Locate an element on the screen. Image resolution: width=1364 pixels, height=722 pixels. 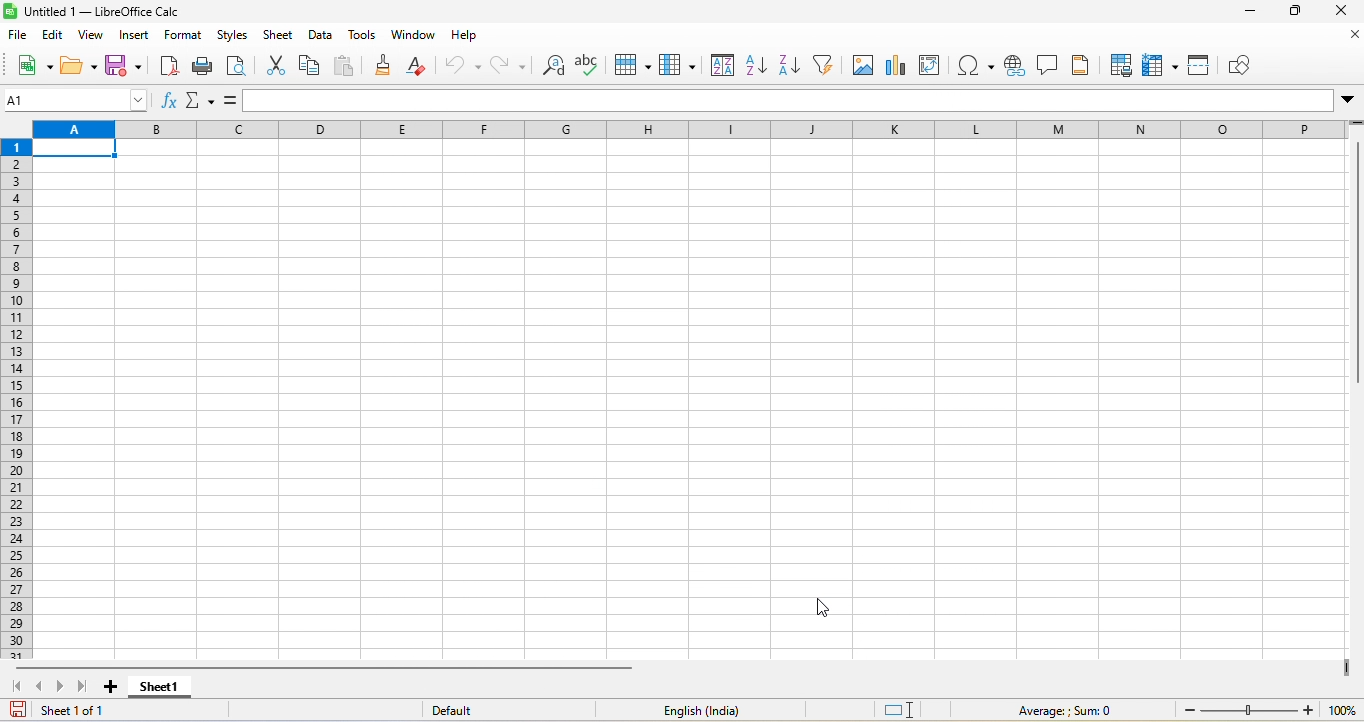
row is located at coordinates (637, 64).